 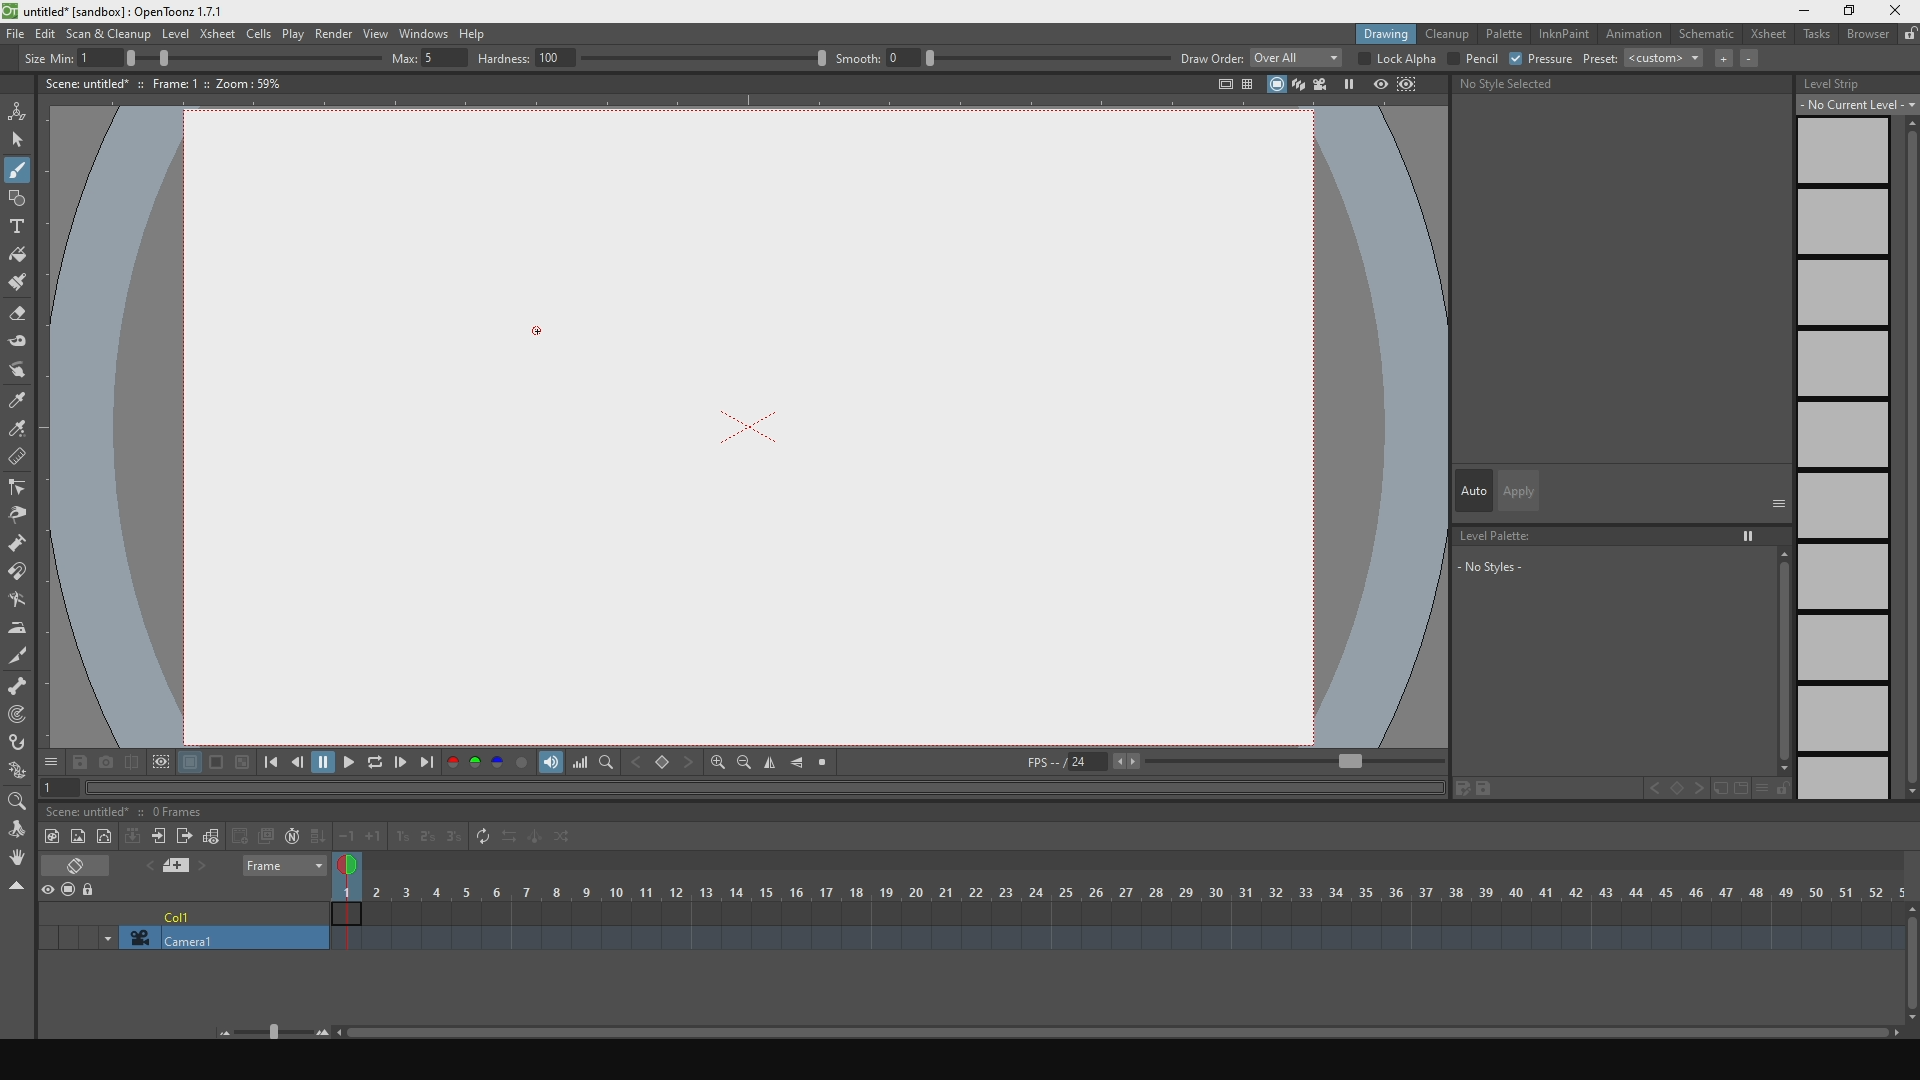 What do you see at coordinates (19, 403) in the screenshot?
I see `style select` at bounding box center [19, 403].